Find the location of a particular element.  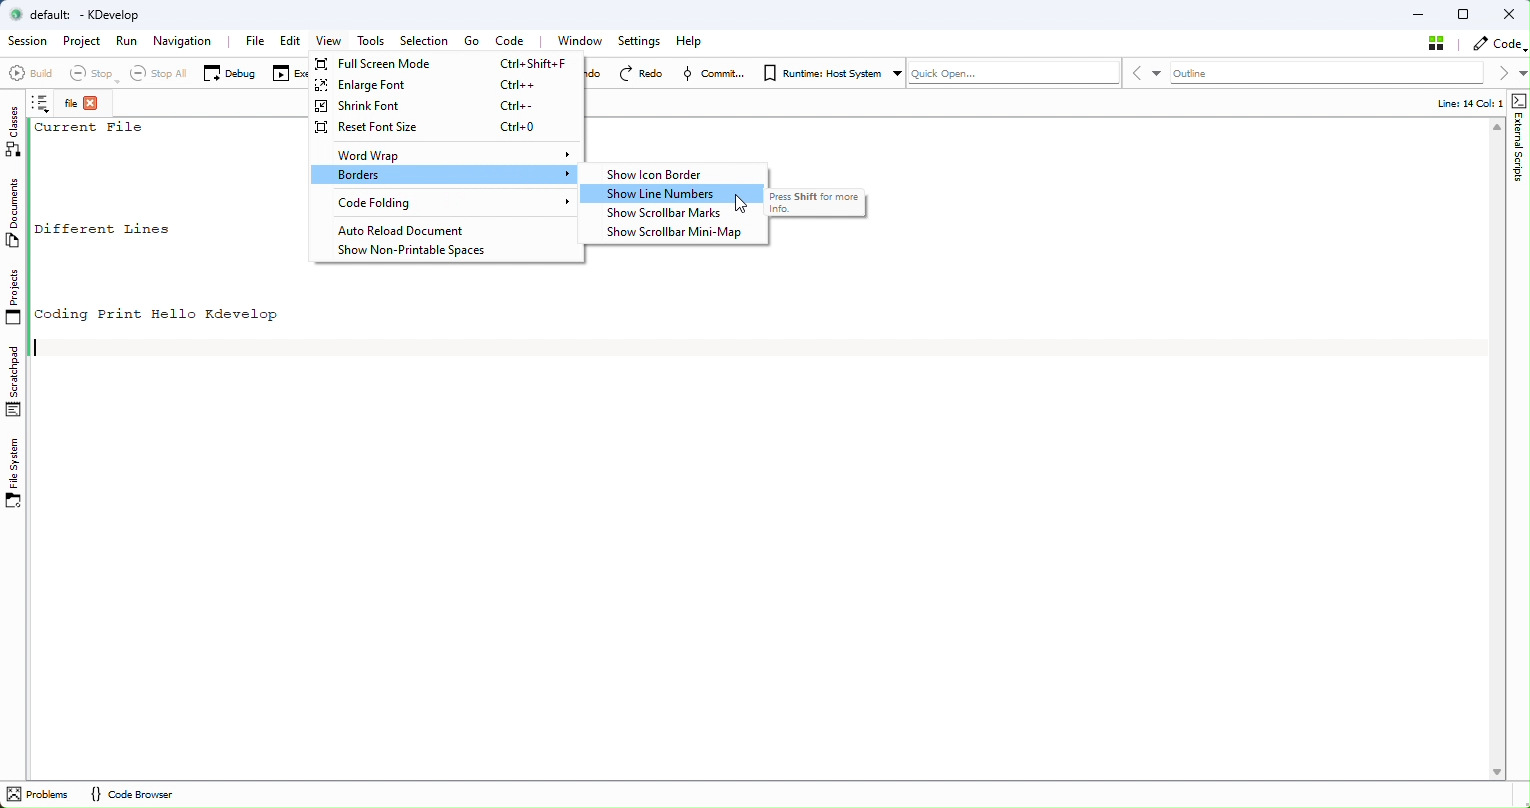

Stash is located at coordinates (1438, 43).